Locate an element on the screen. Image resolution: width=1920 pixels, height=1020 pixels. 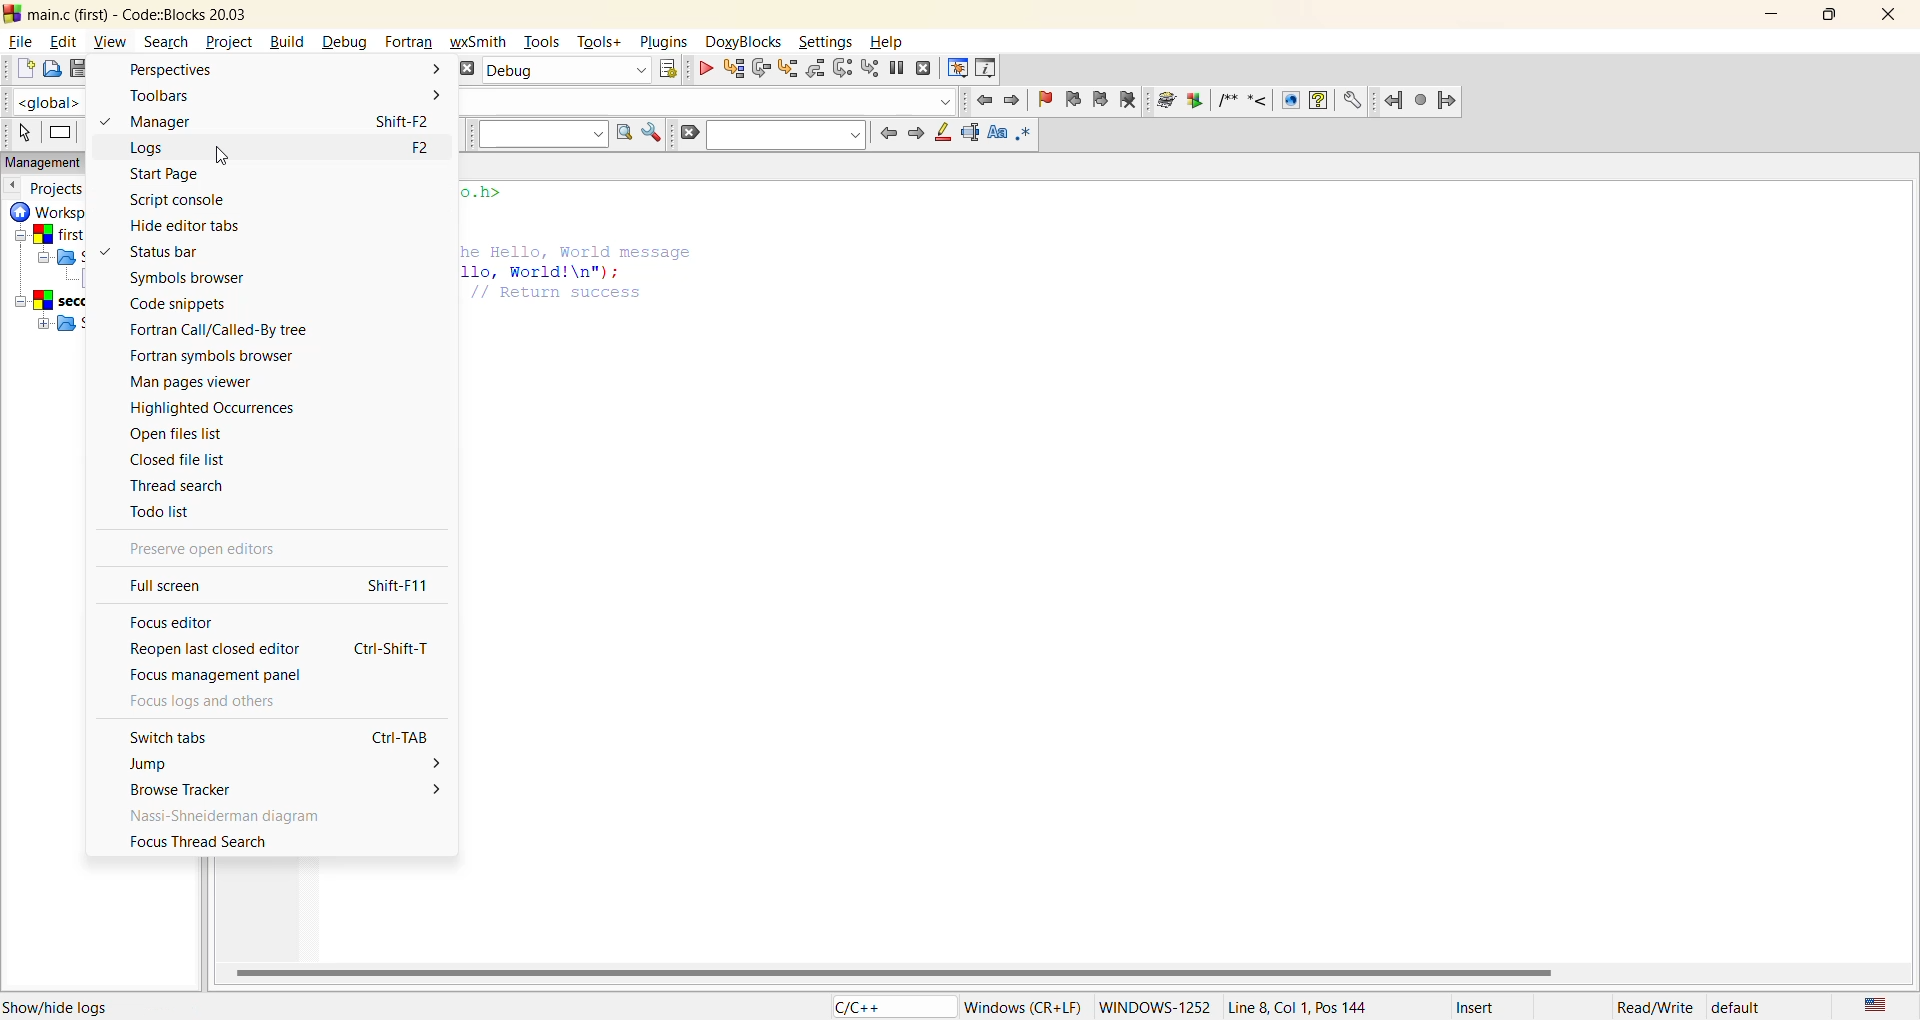
debugging windows is located at coordinates (958, 70).